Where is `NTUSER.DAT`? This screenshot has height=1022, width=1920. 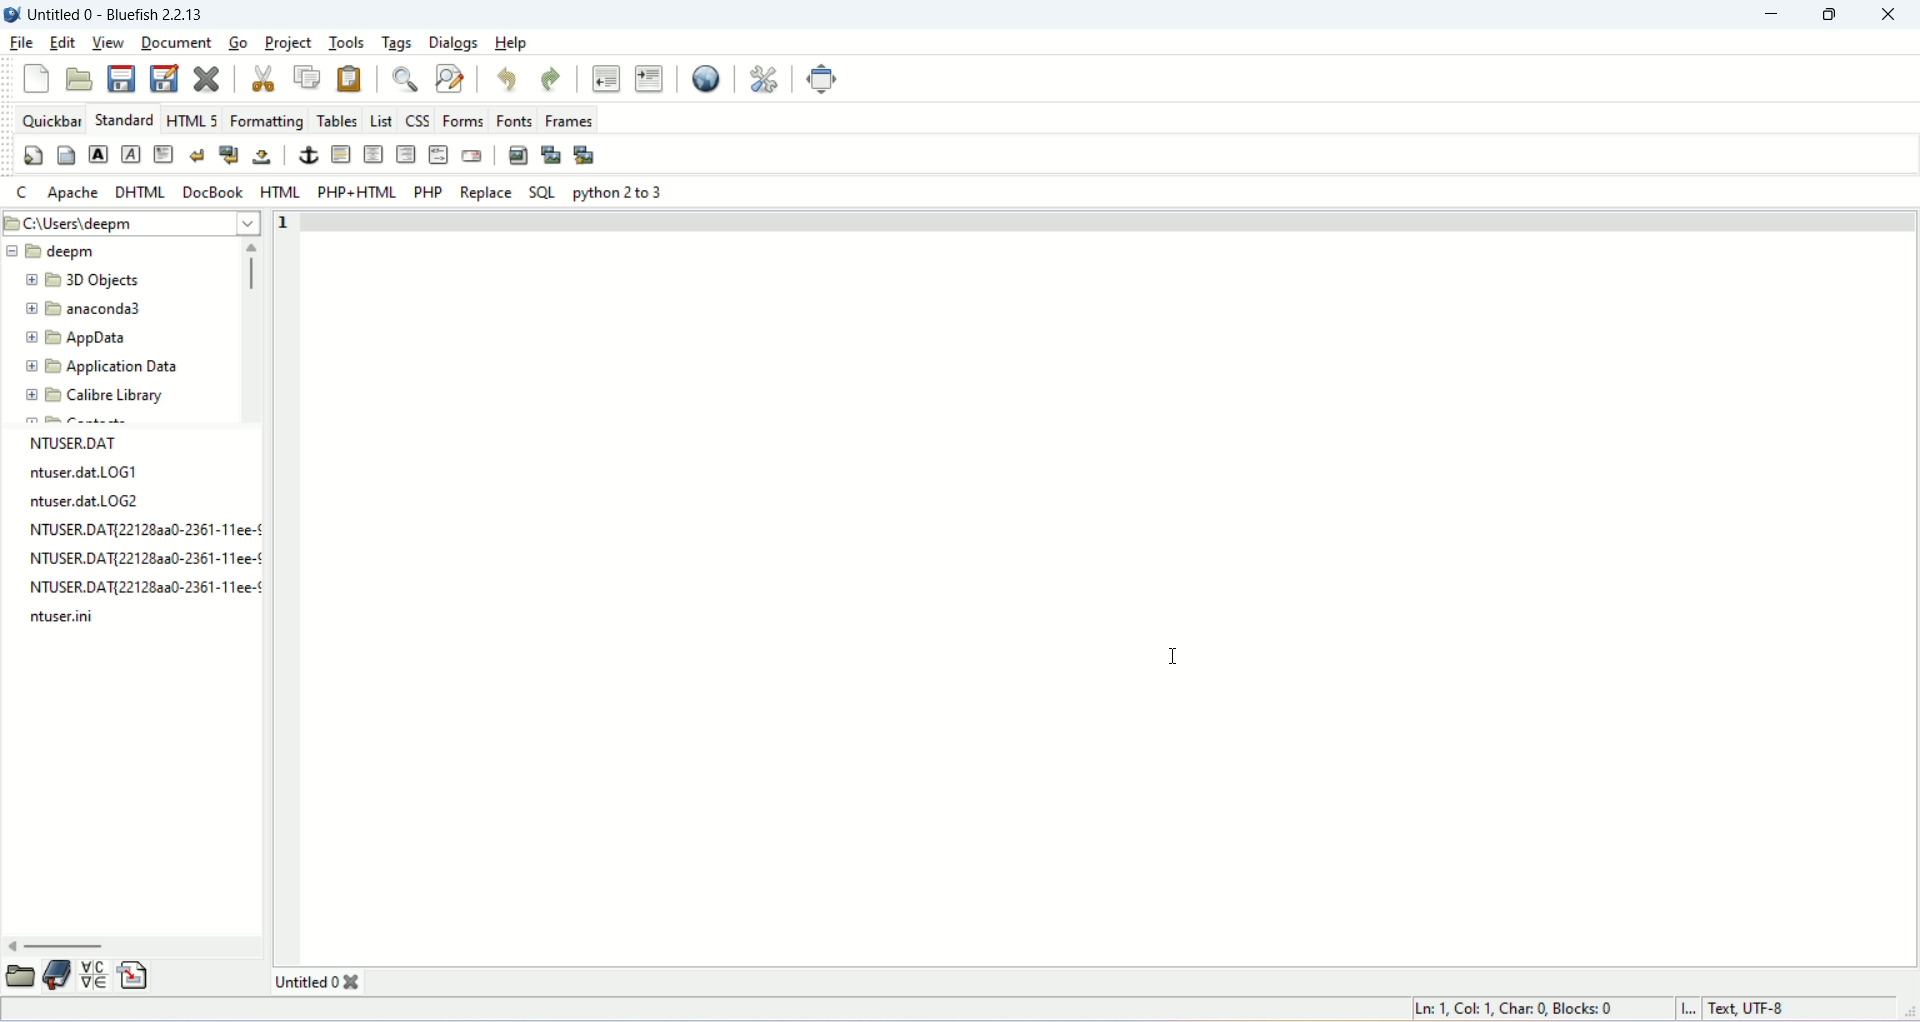
NTUSER.DAT is located at coordinates (72, 442).